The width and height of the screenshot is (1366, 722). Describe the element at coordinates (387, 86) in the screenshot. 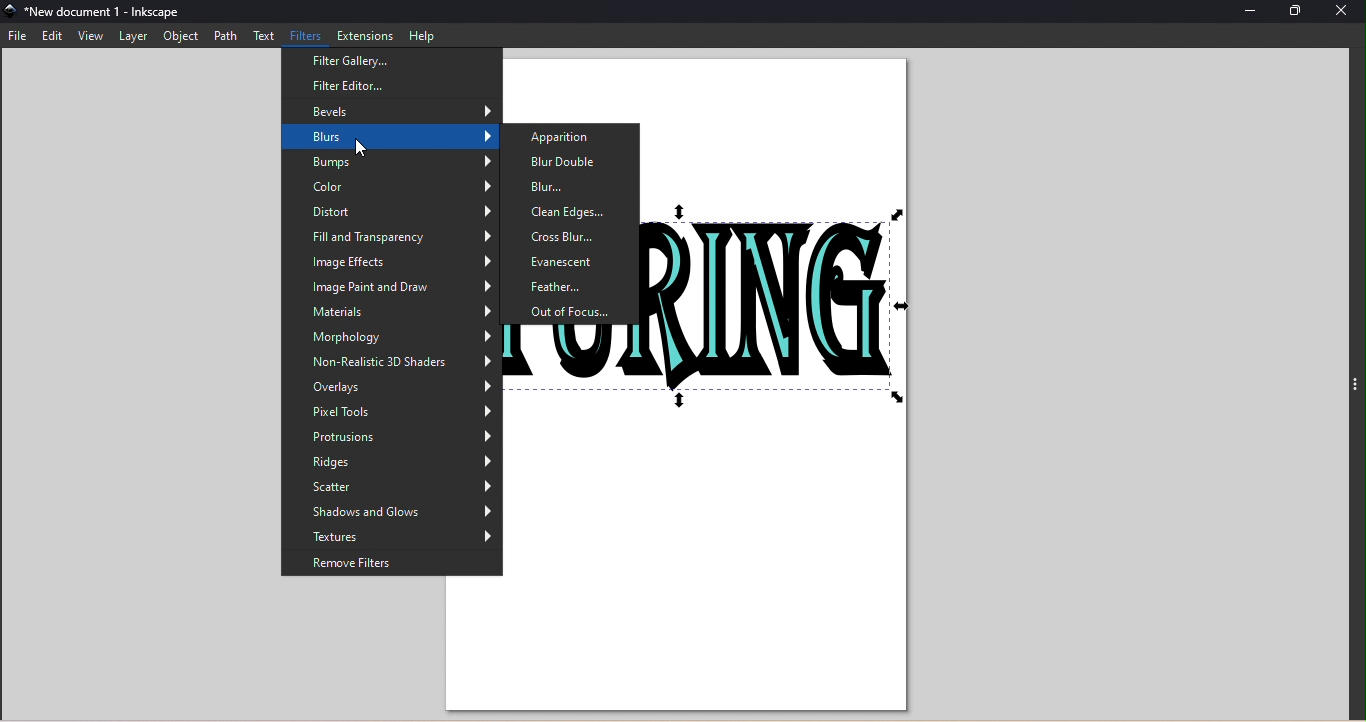

I see `Filter editor` at that location.